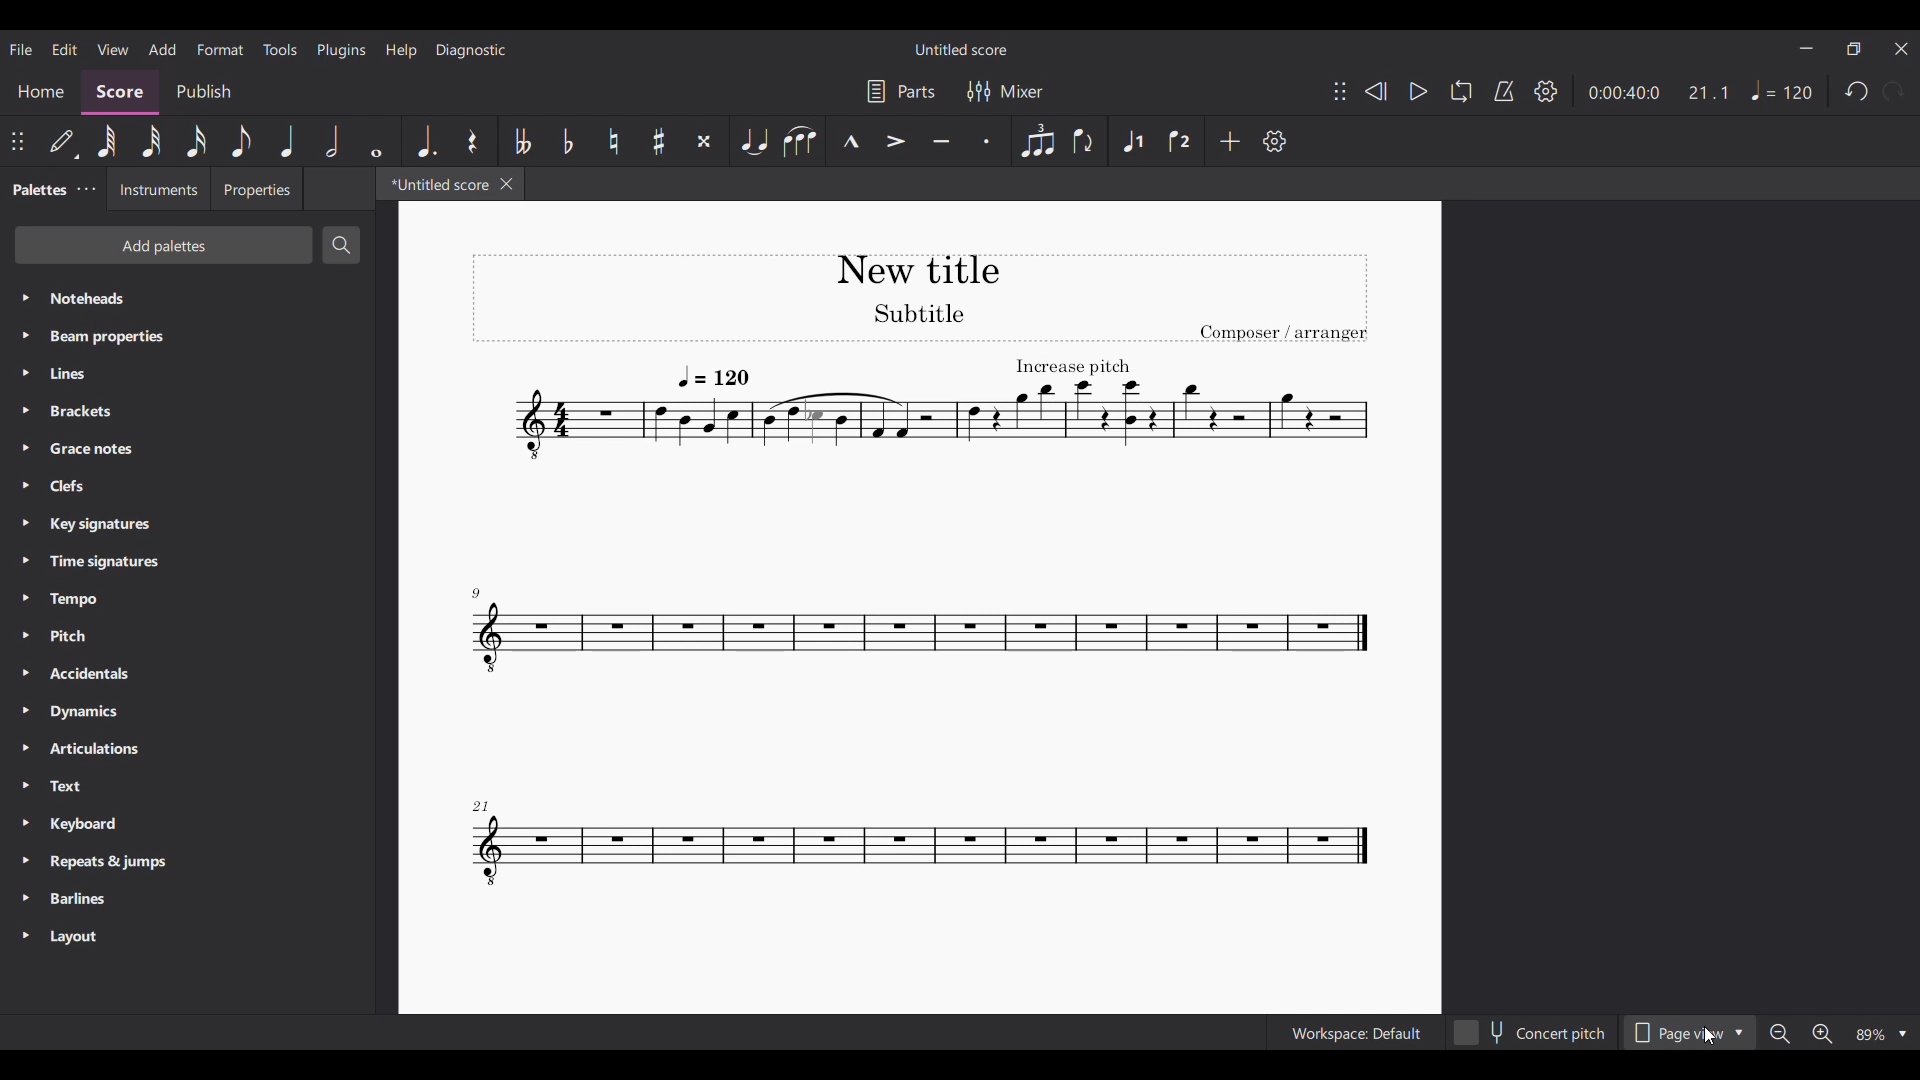 This screenshot has width=1920, height=1080. What do you see at coordinates (896, 140) in the screenshot?
I see `Accent` at bounding box center [896, 140].